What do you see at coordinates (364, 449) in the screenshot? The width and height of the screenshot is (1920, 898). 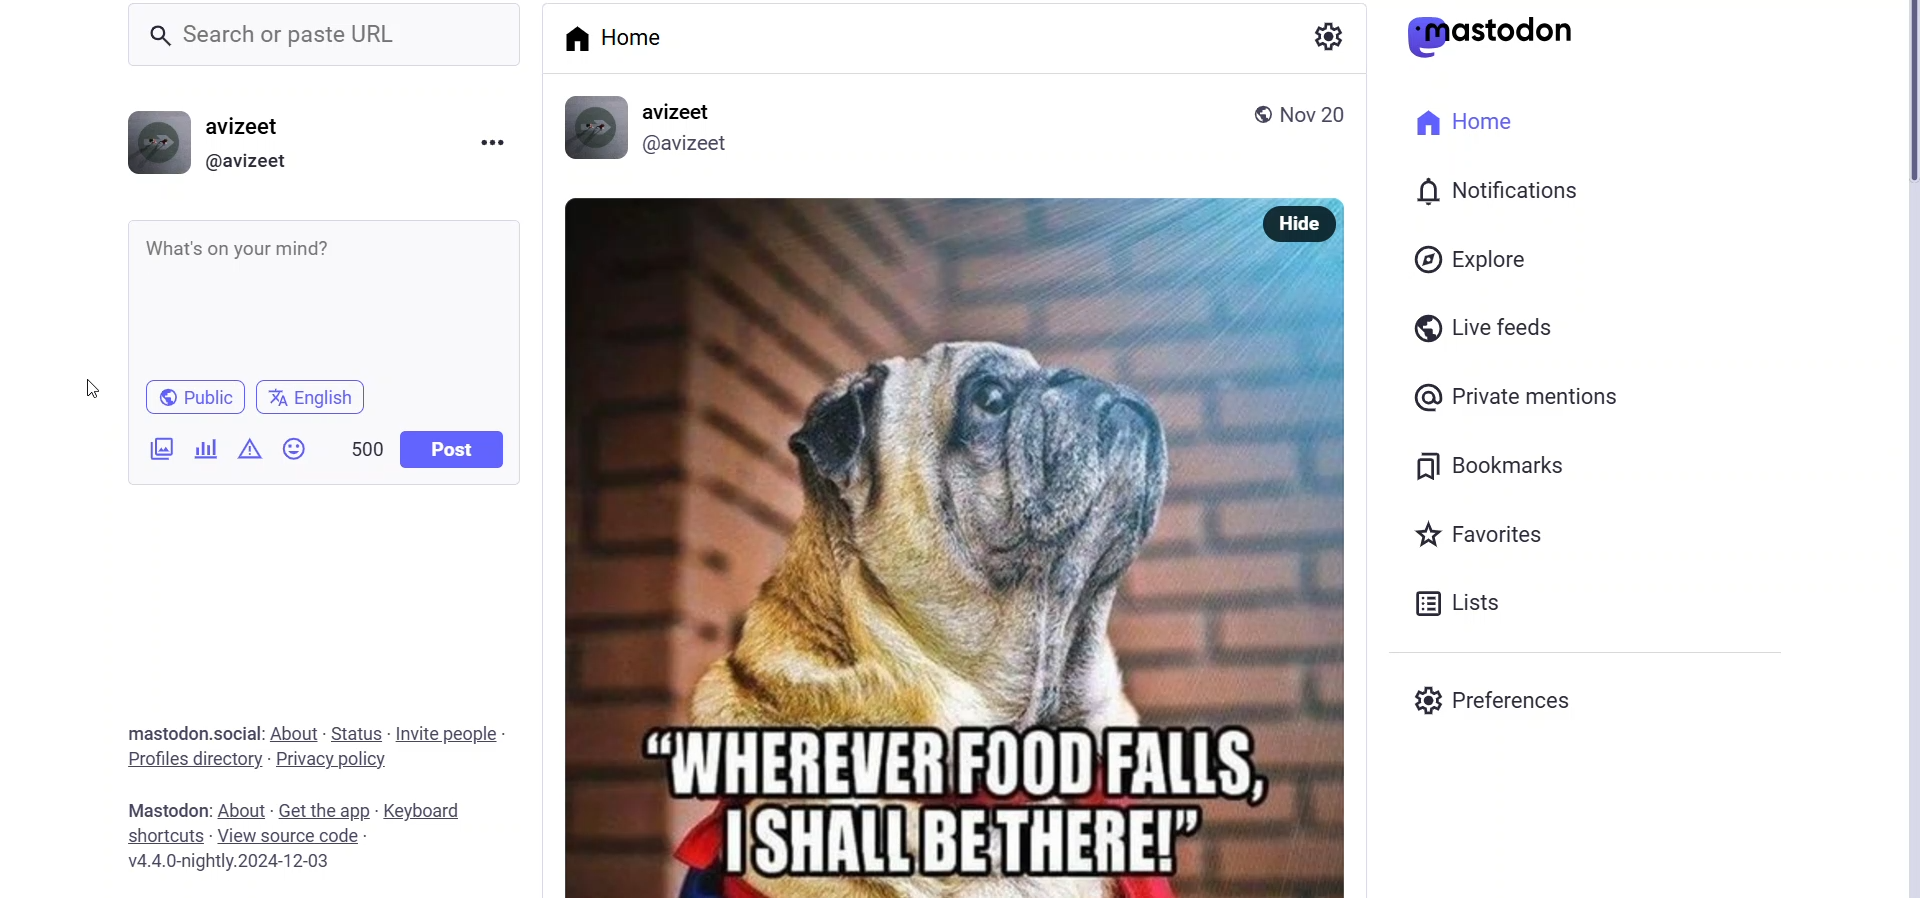 I see `word limit` at bounding box center [364, 449].